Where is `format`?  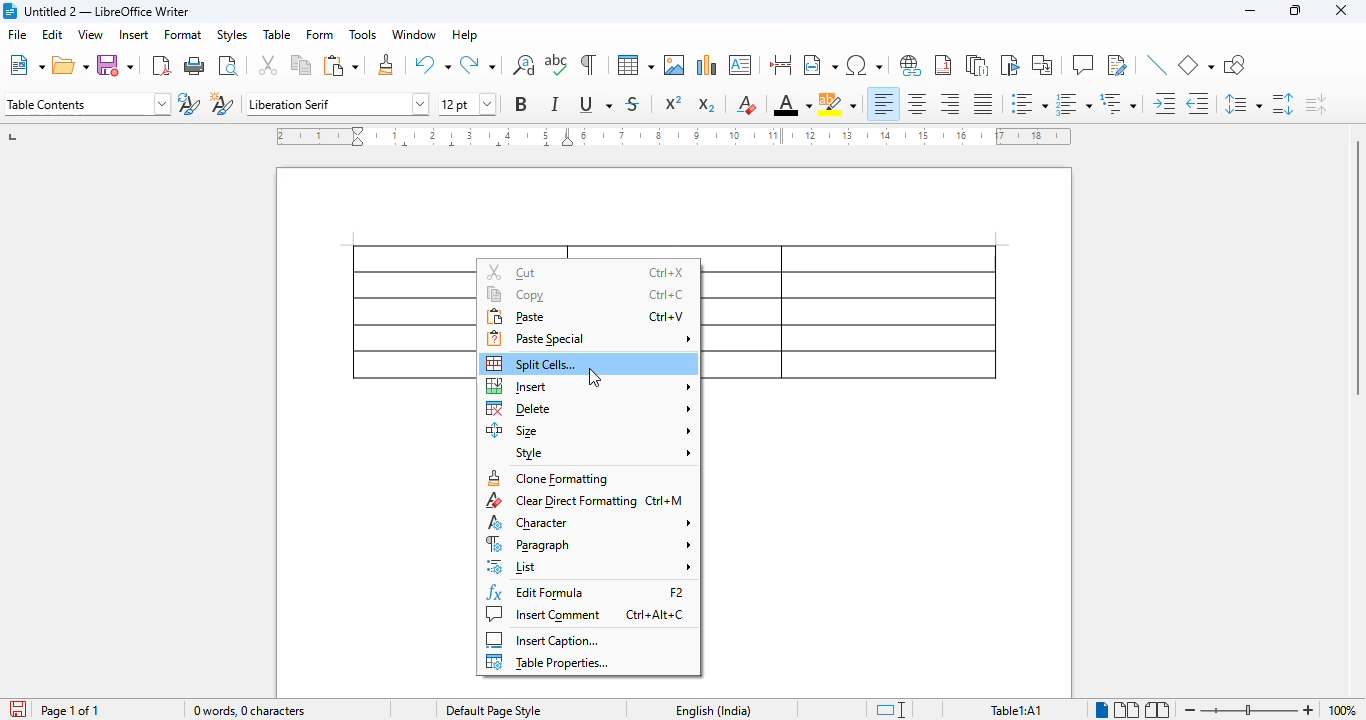
format is located at coordinates (184, 34).